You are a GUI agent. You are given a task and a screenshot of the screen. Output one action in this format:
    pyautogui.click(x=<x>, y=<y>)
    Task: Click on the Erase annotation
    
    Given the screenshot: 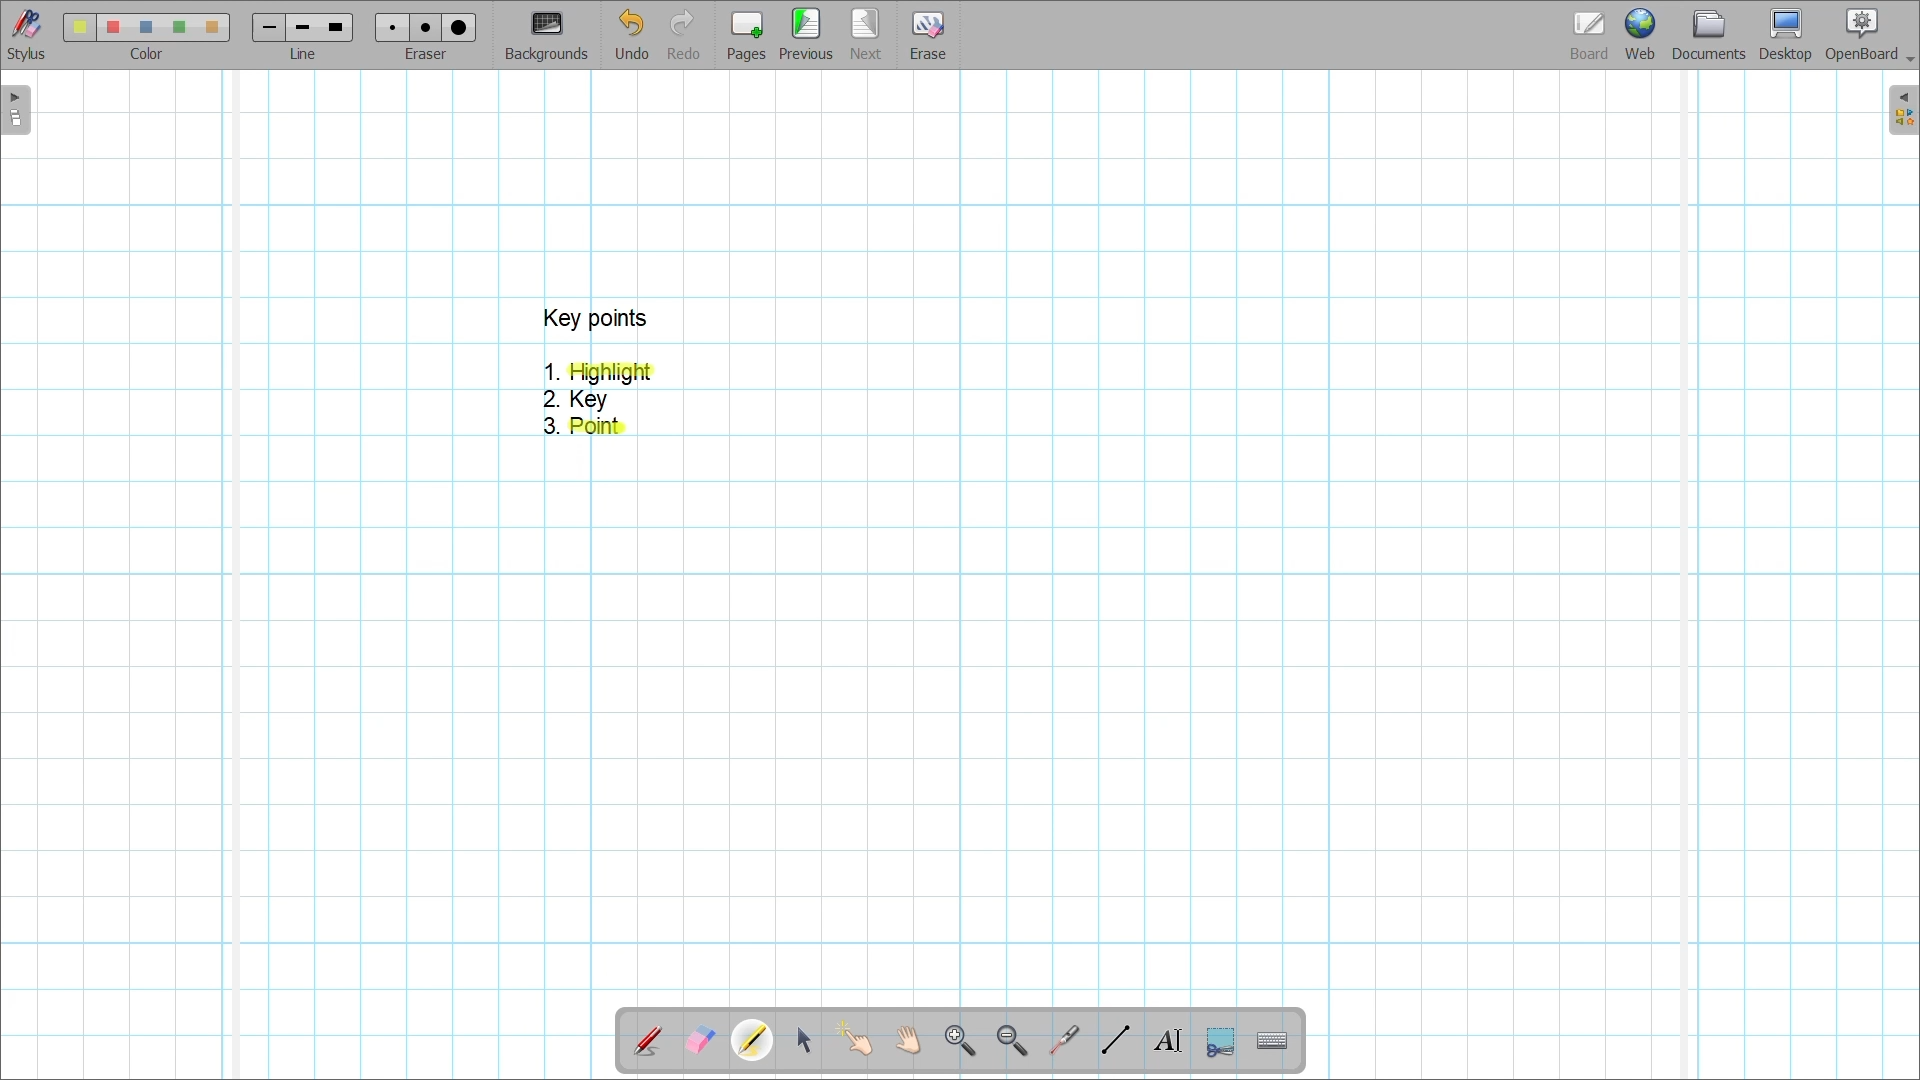 What is the action you would take?
    pyautogui.click(x=701, y=1041)
    